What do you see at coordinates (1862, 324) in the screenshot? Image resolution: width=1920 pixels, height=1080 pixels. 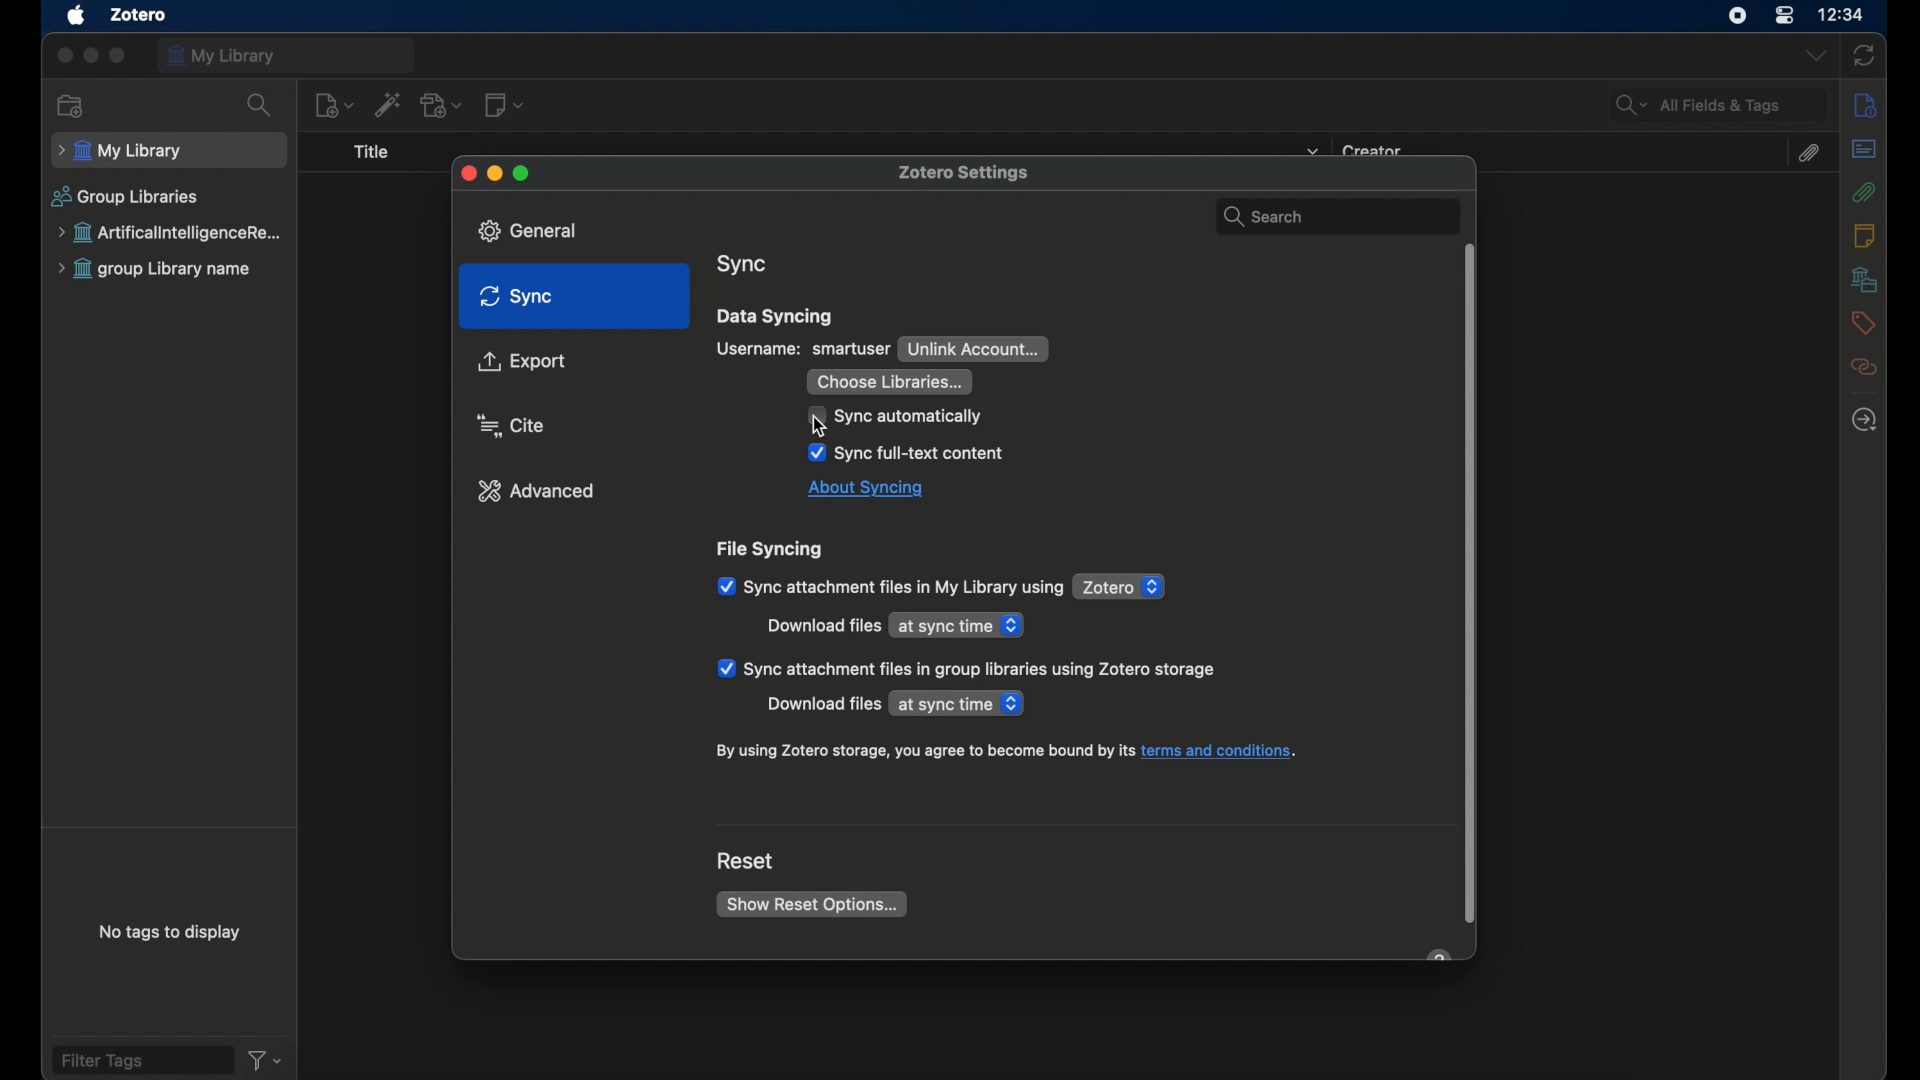 I see `tags` at bounding box center [1862, 324].